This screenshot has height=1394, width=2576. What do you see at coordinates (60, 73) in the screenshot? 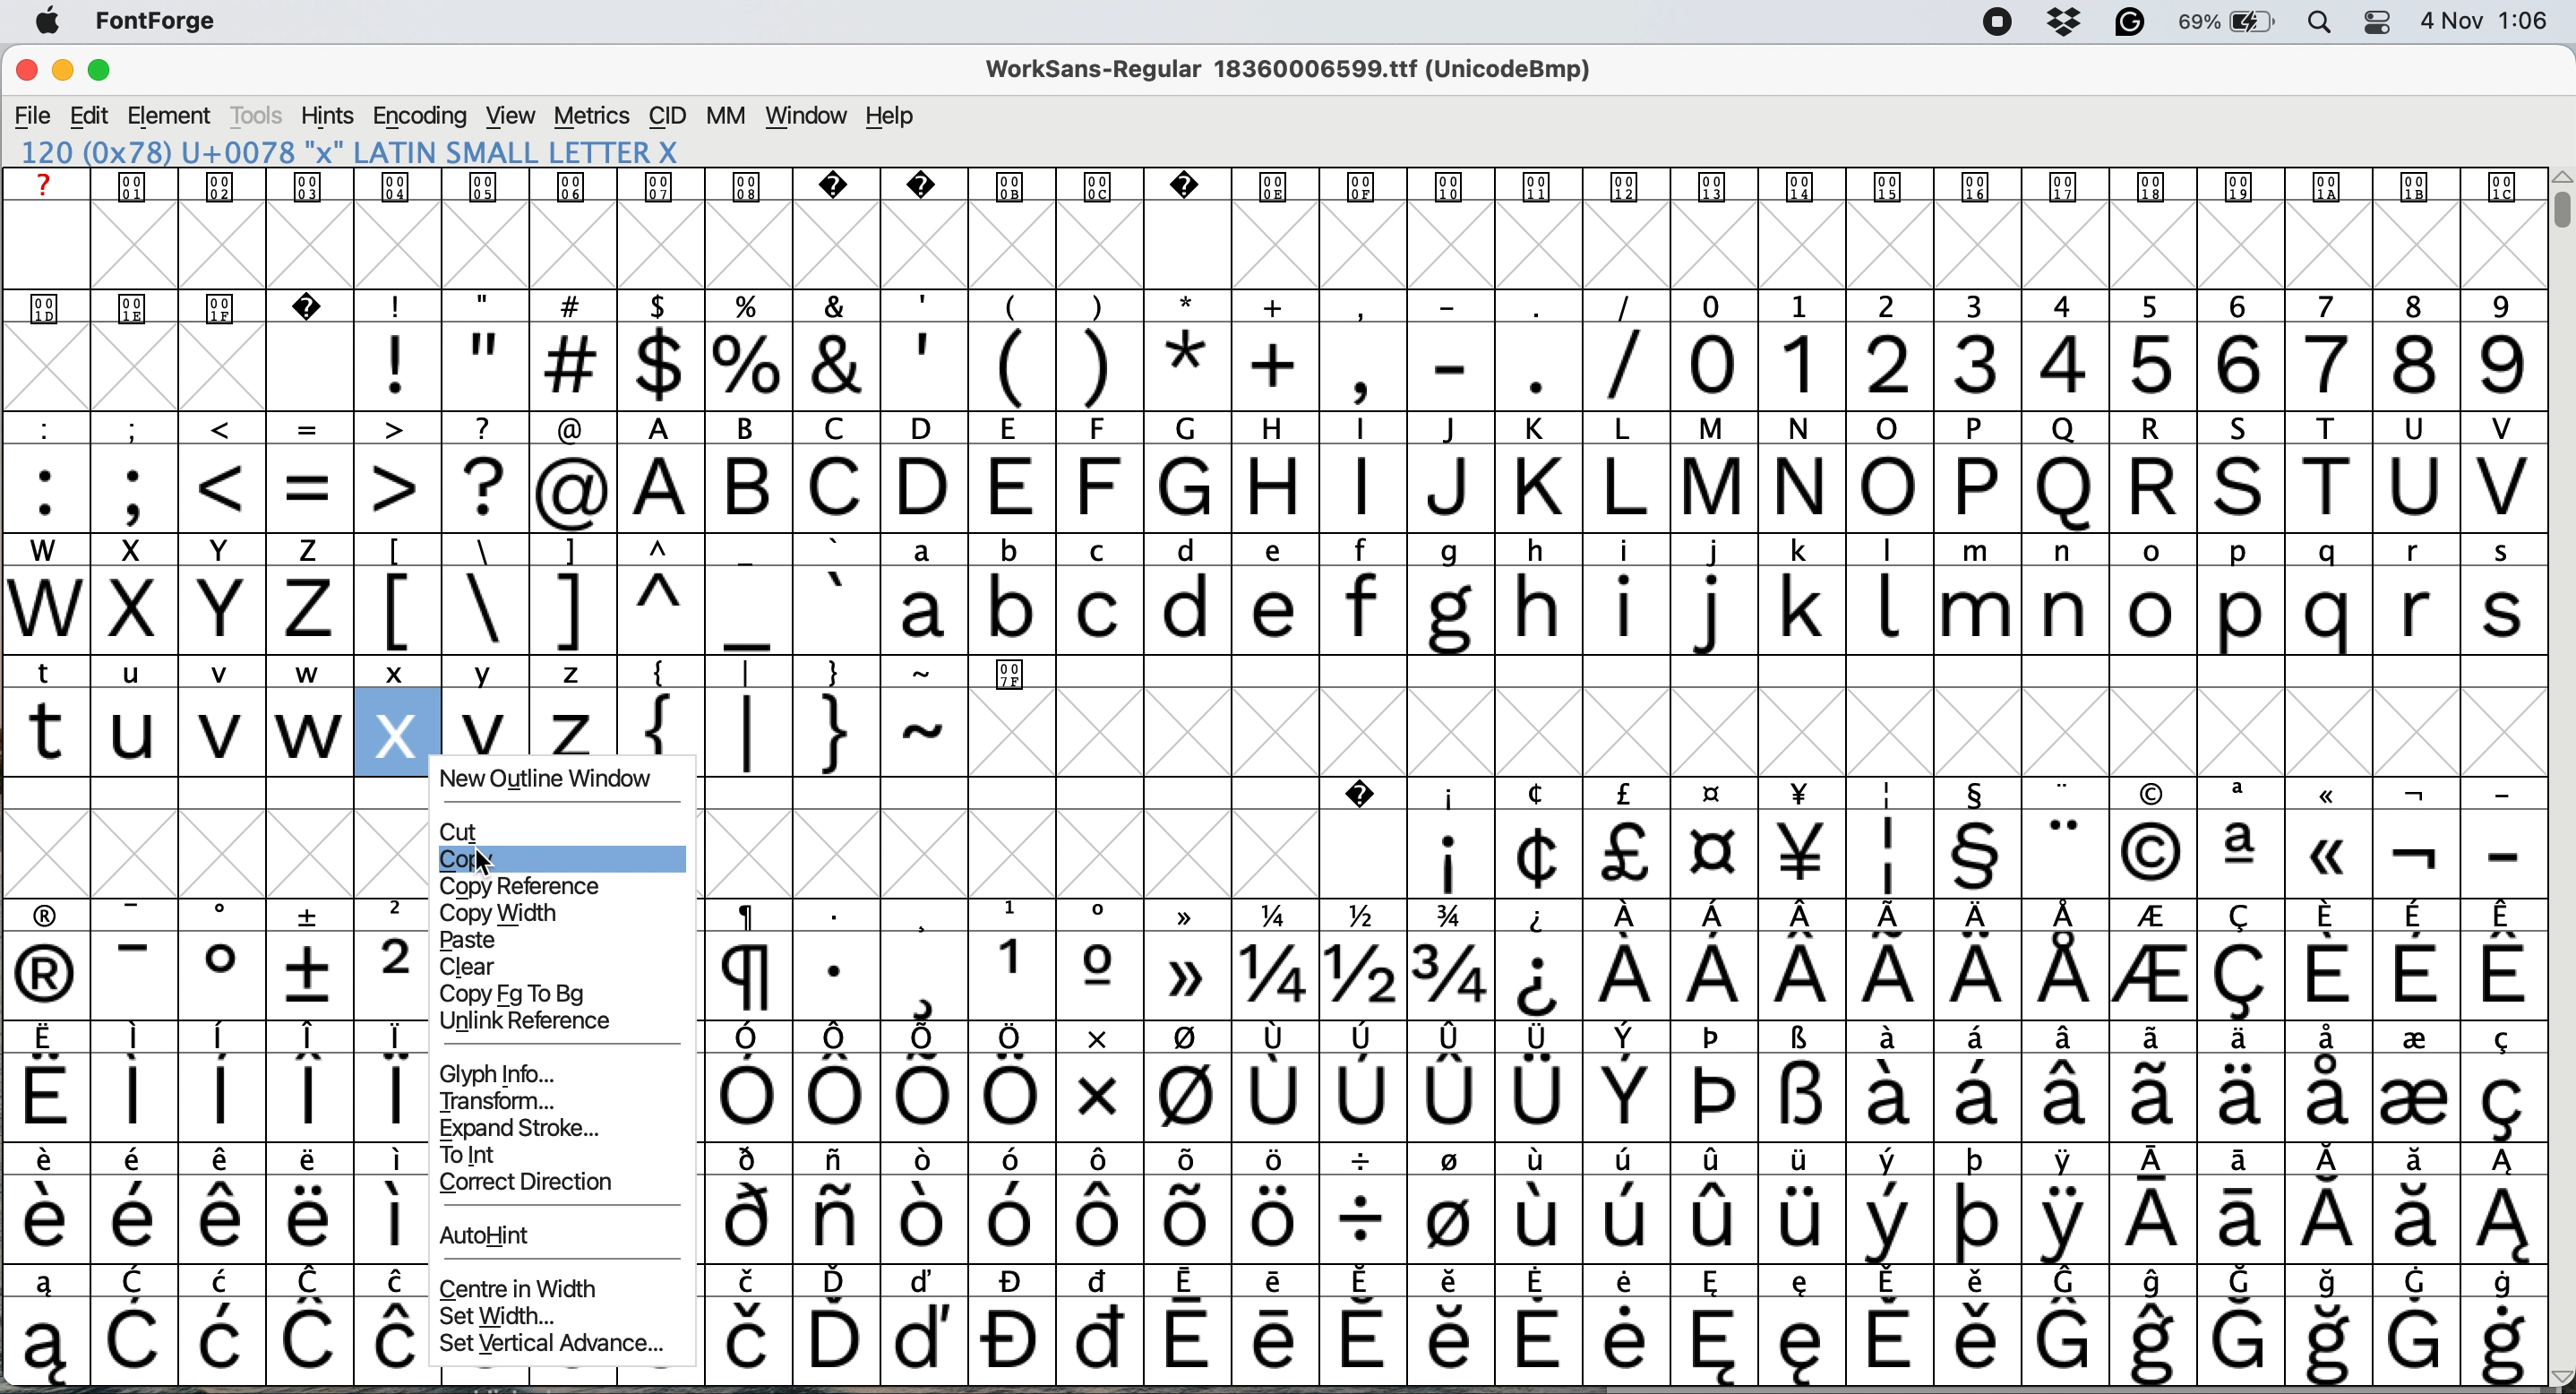
I see `minimise` at bounding box center [60, 73].